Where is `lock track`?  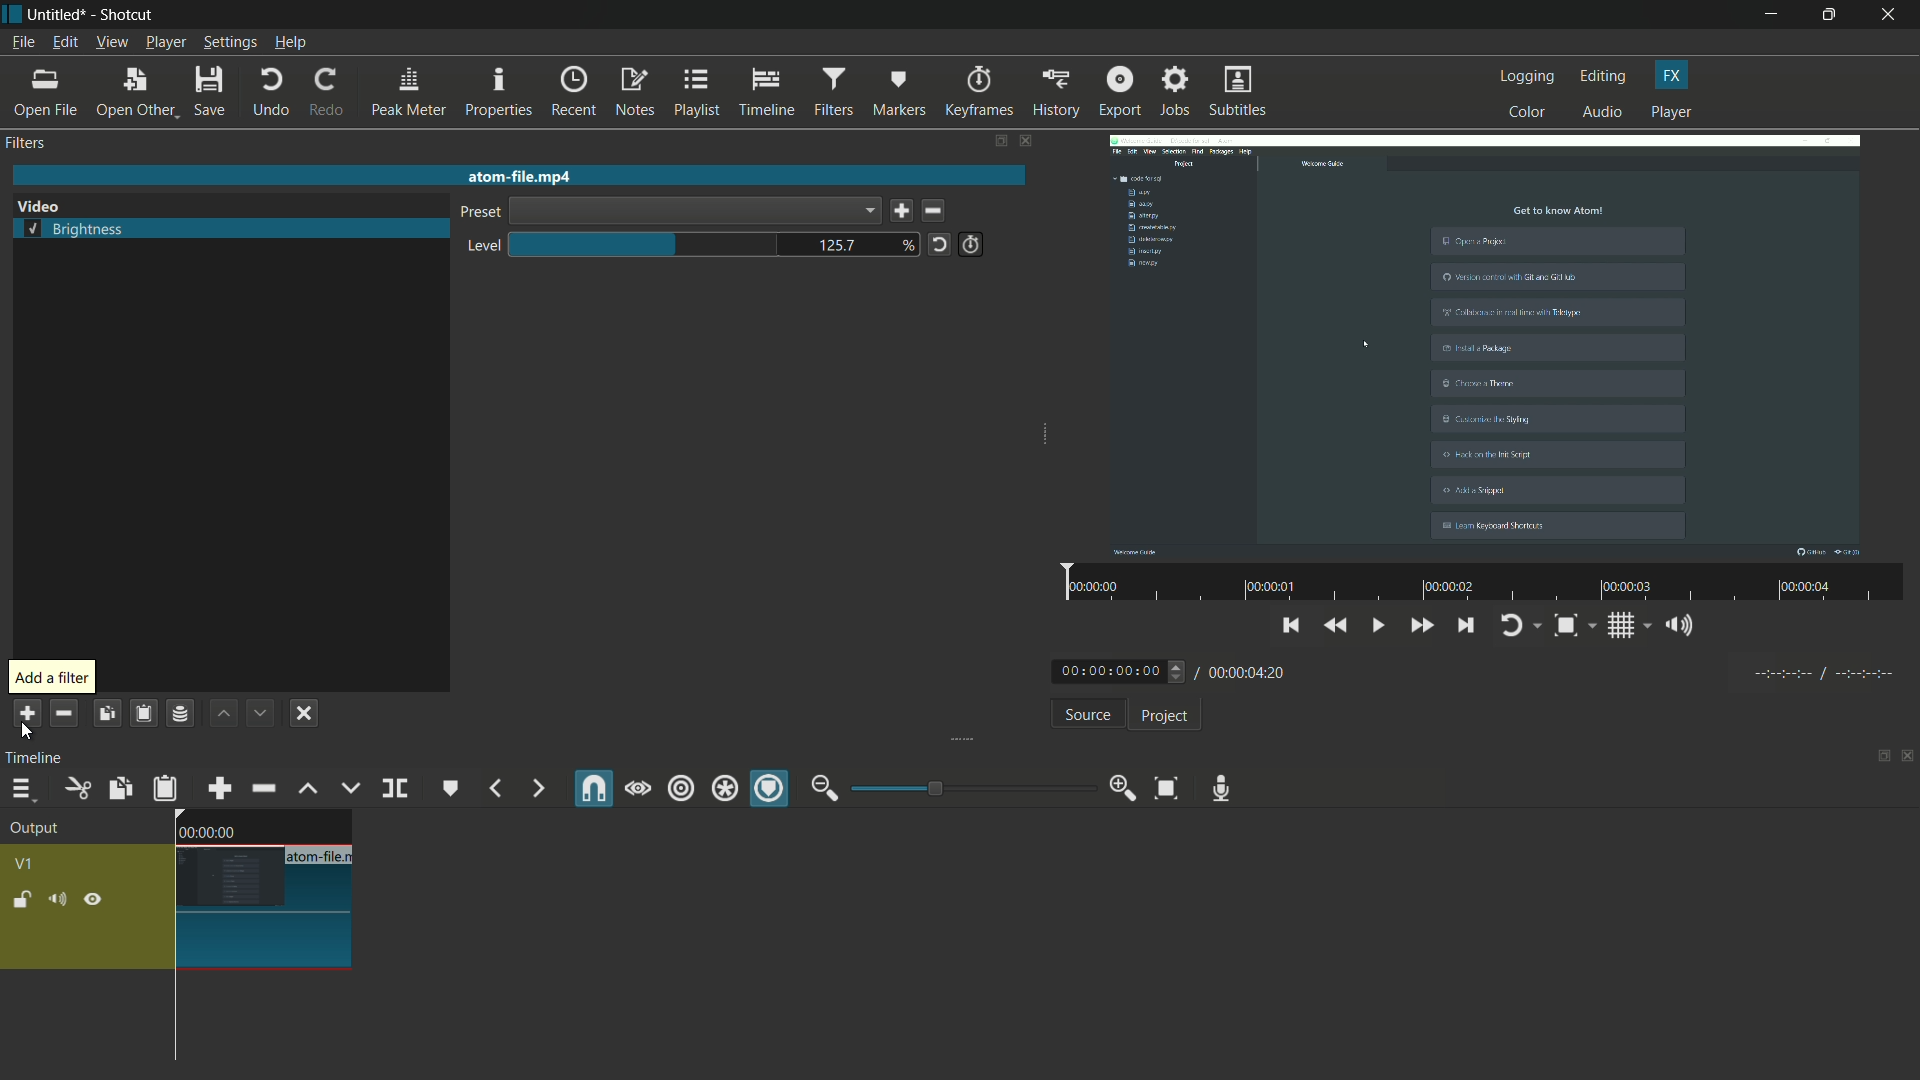 lock track is located at coordinates (25, 900).